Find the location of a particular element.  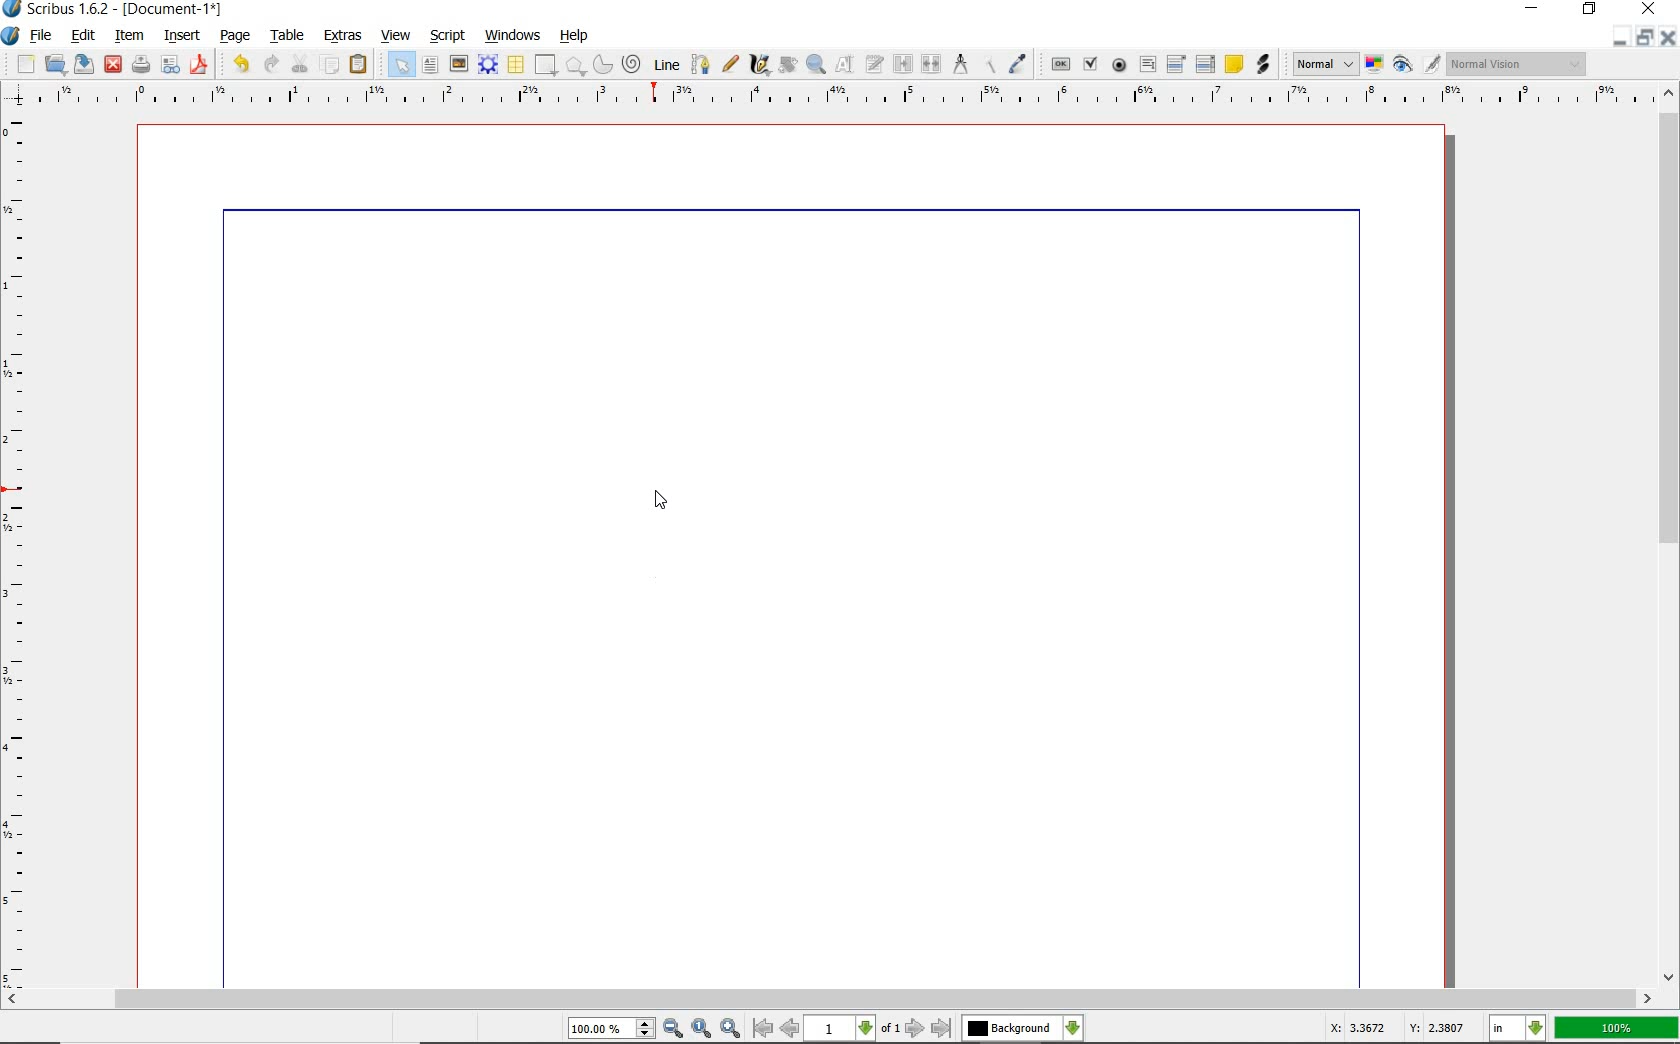

Bezier curve is located at coordinates (701, 63).